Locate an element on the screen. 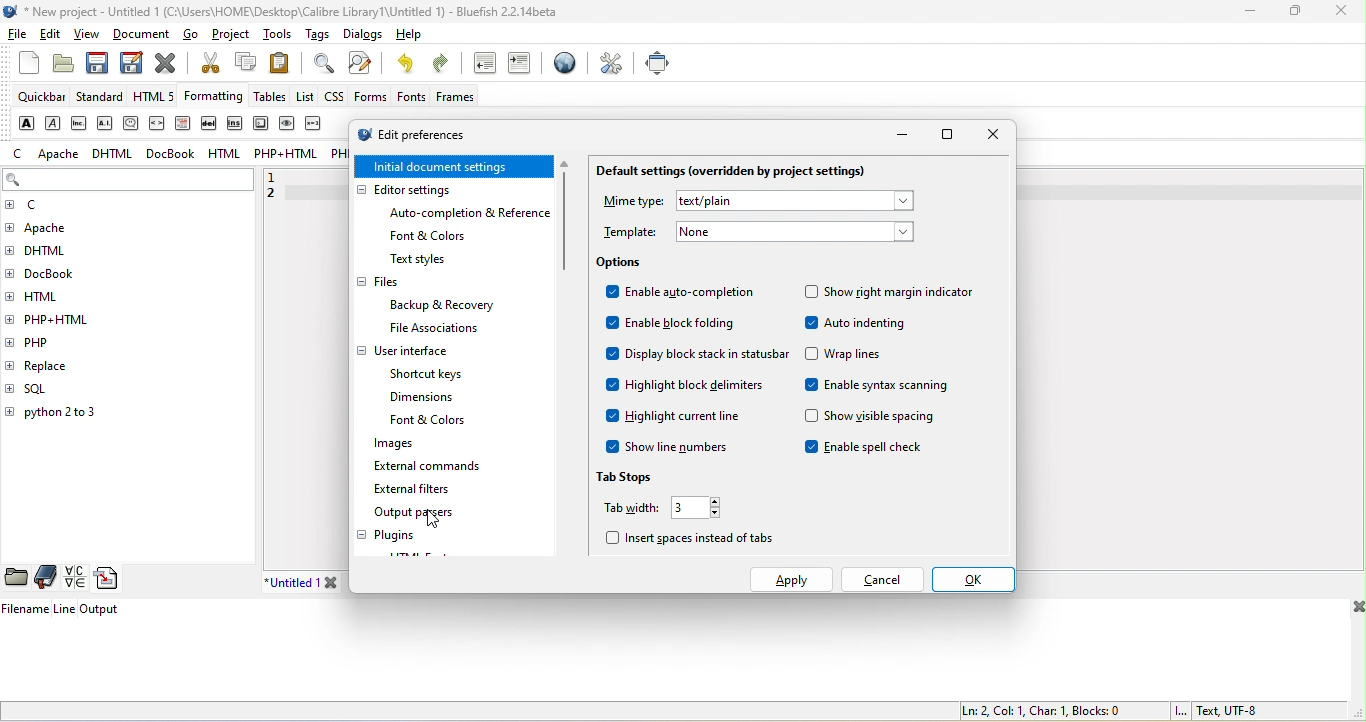  tables is located at coordinates (272, 99).